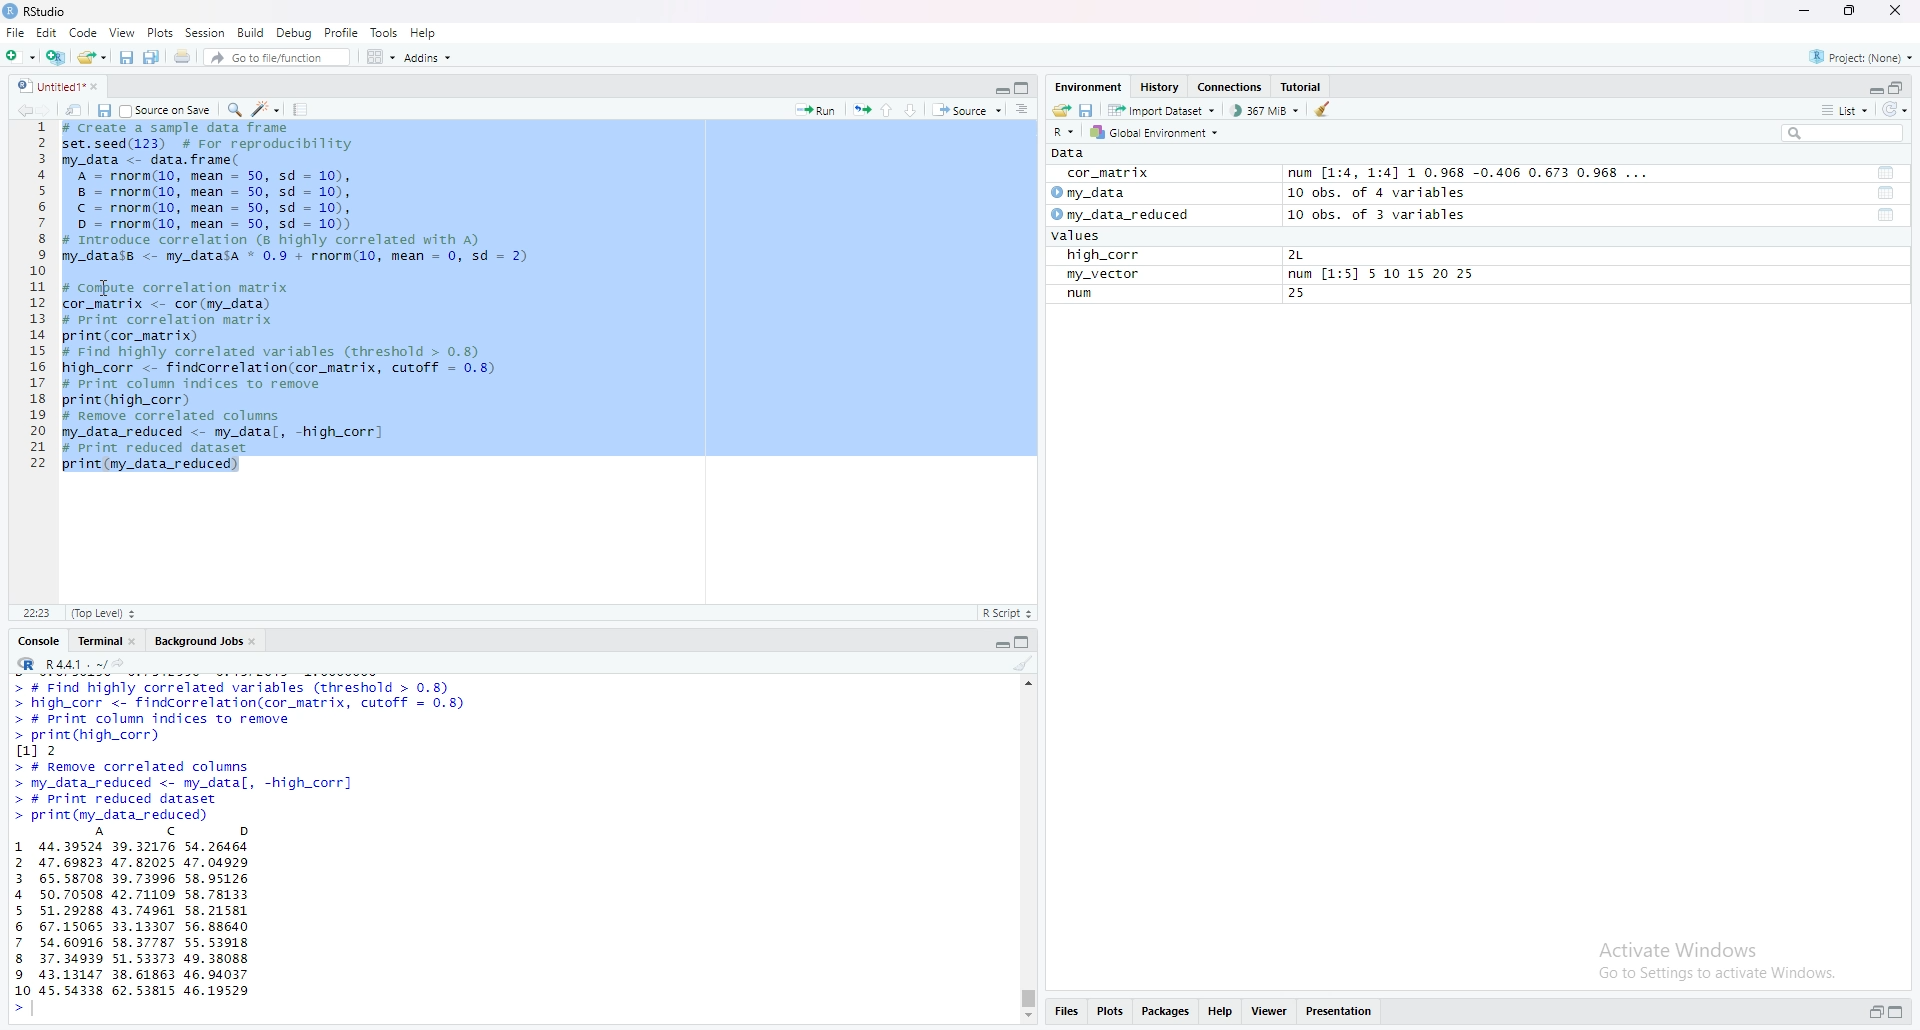 Image resolution: width=1920 pixels, height=1030 pixels. Describe the element at coordinates (58, 57) in the screenshot. I see `add file` at that location.